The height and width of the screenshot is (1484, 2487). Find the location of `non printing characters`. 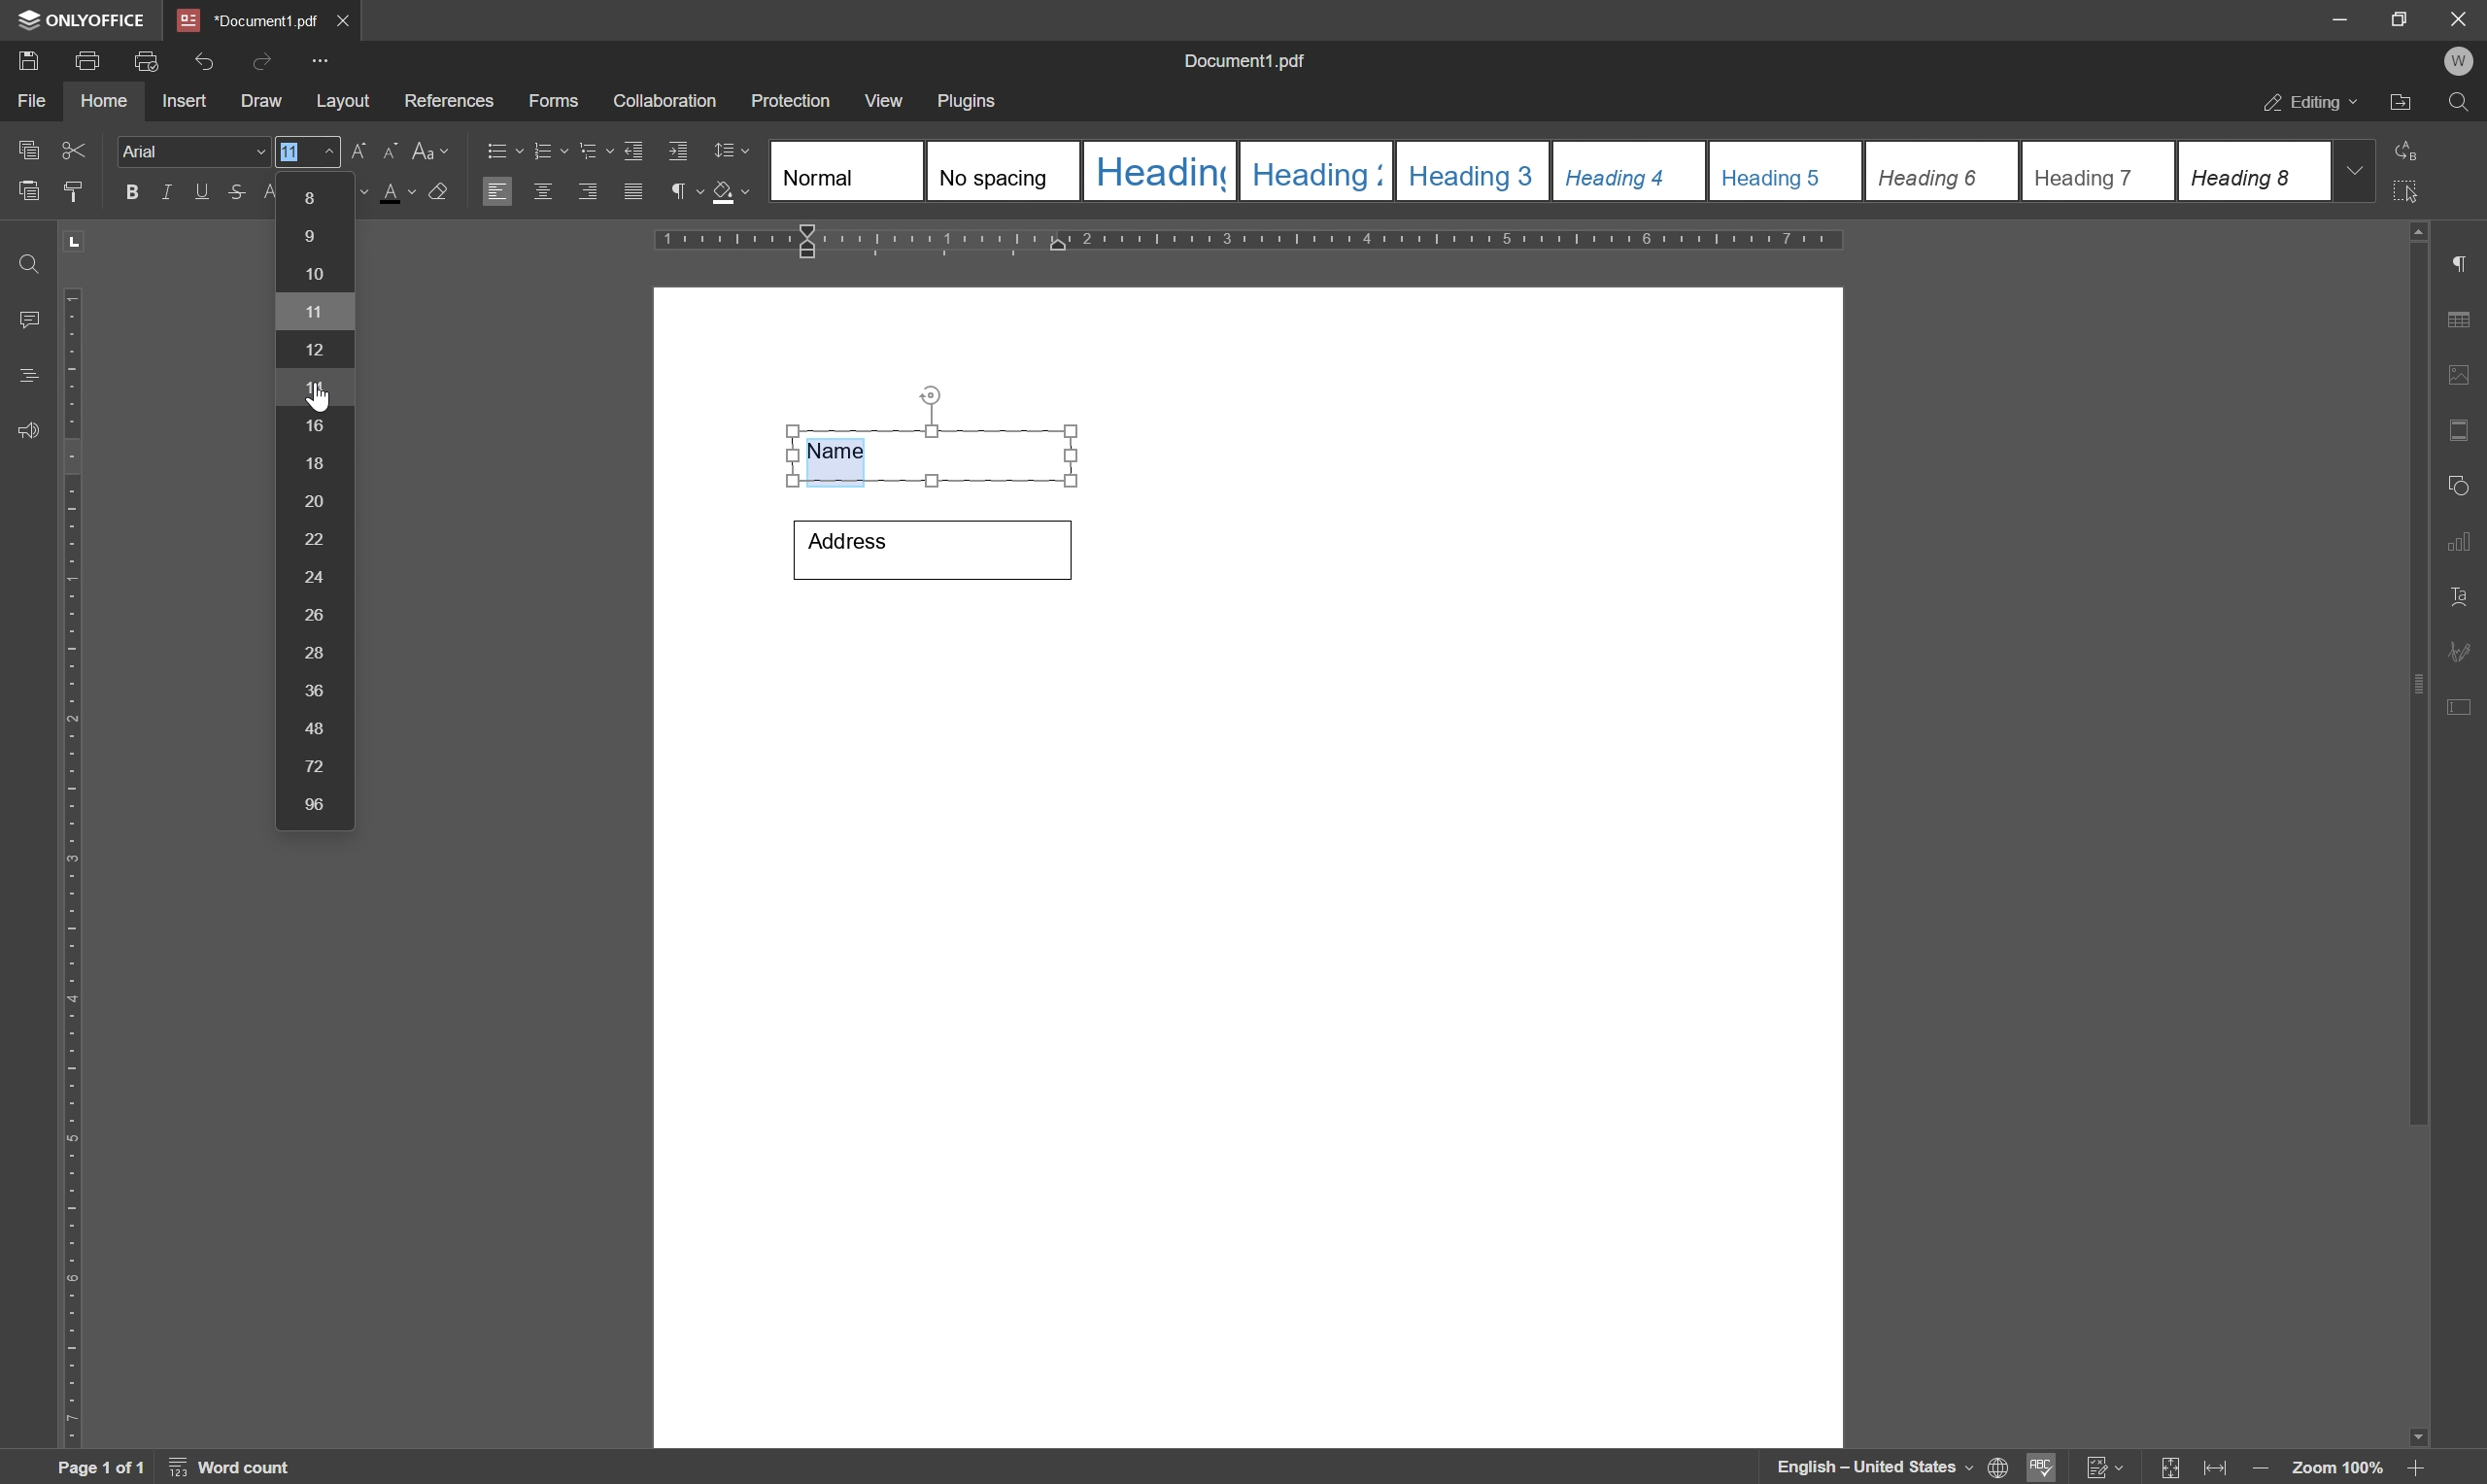

non printing characters is located at coordinates (683, 195).